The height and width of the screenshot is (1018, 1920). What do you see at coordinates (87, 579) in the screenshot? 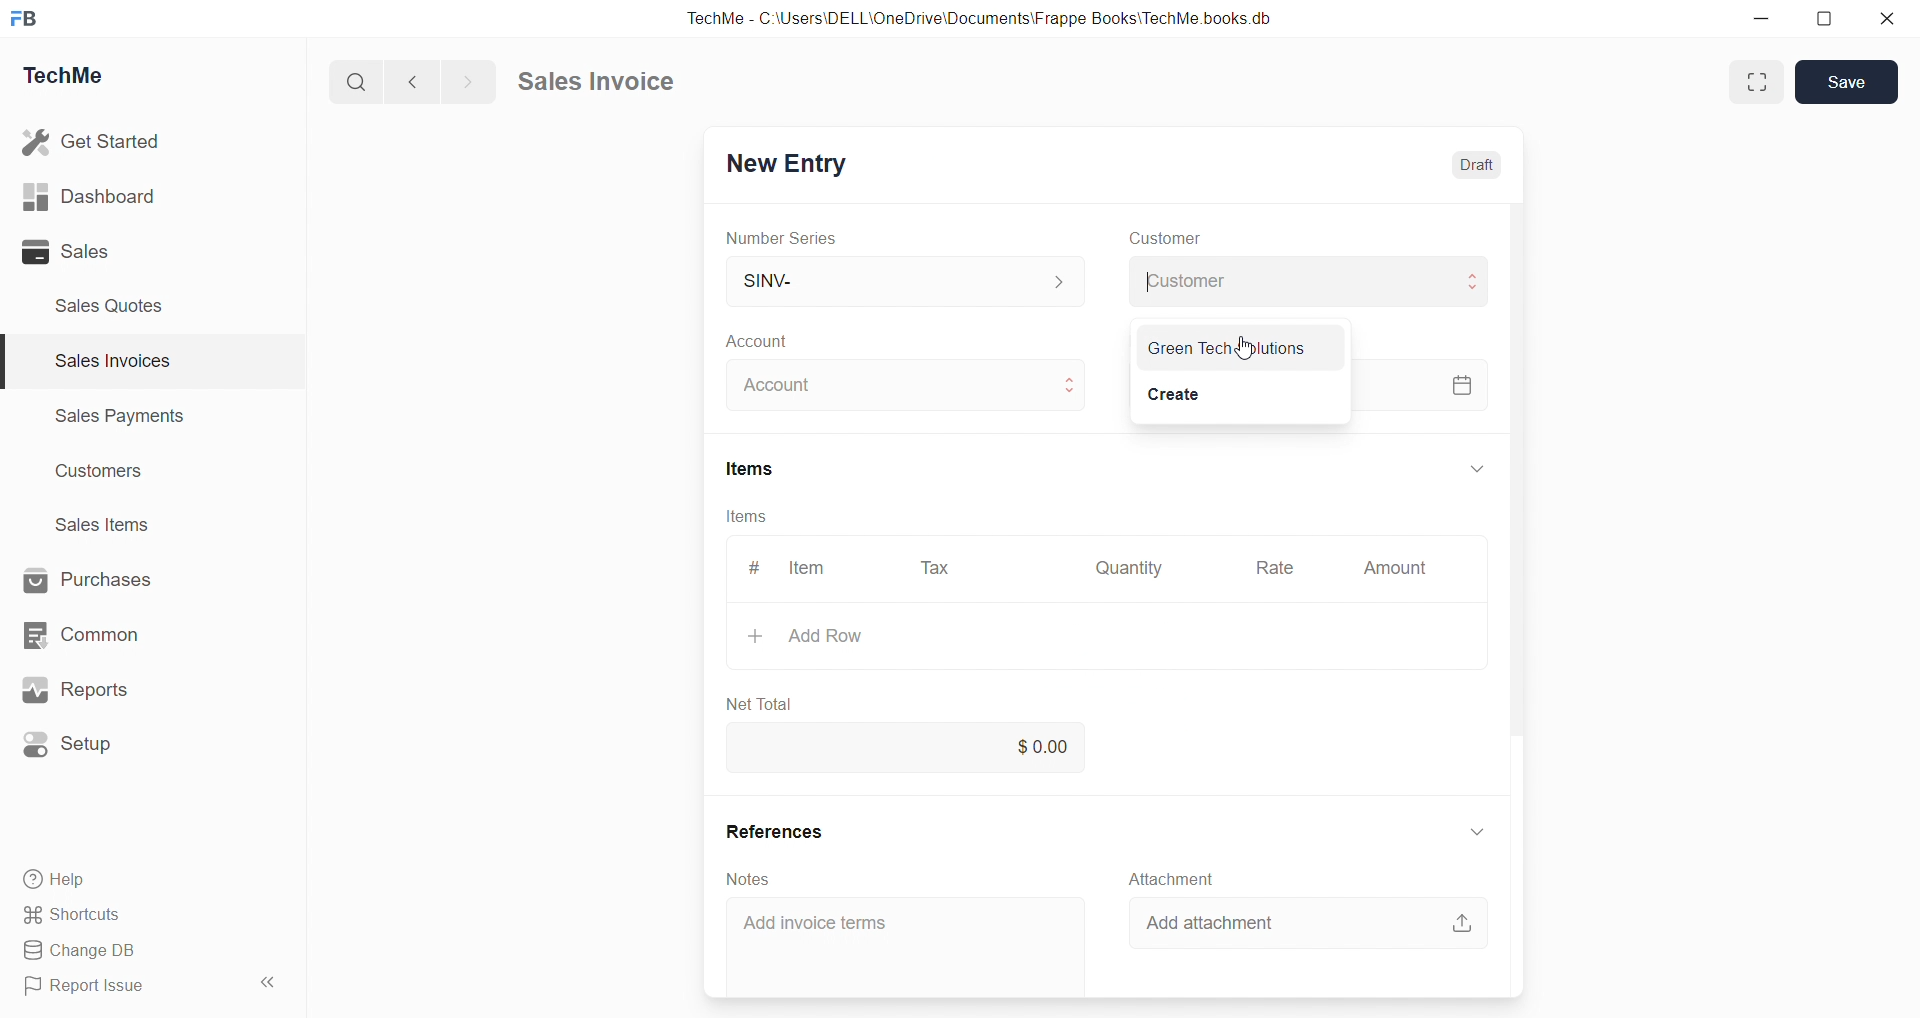
I see `Purchases` at bounding box center [87, 579].